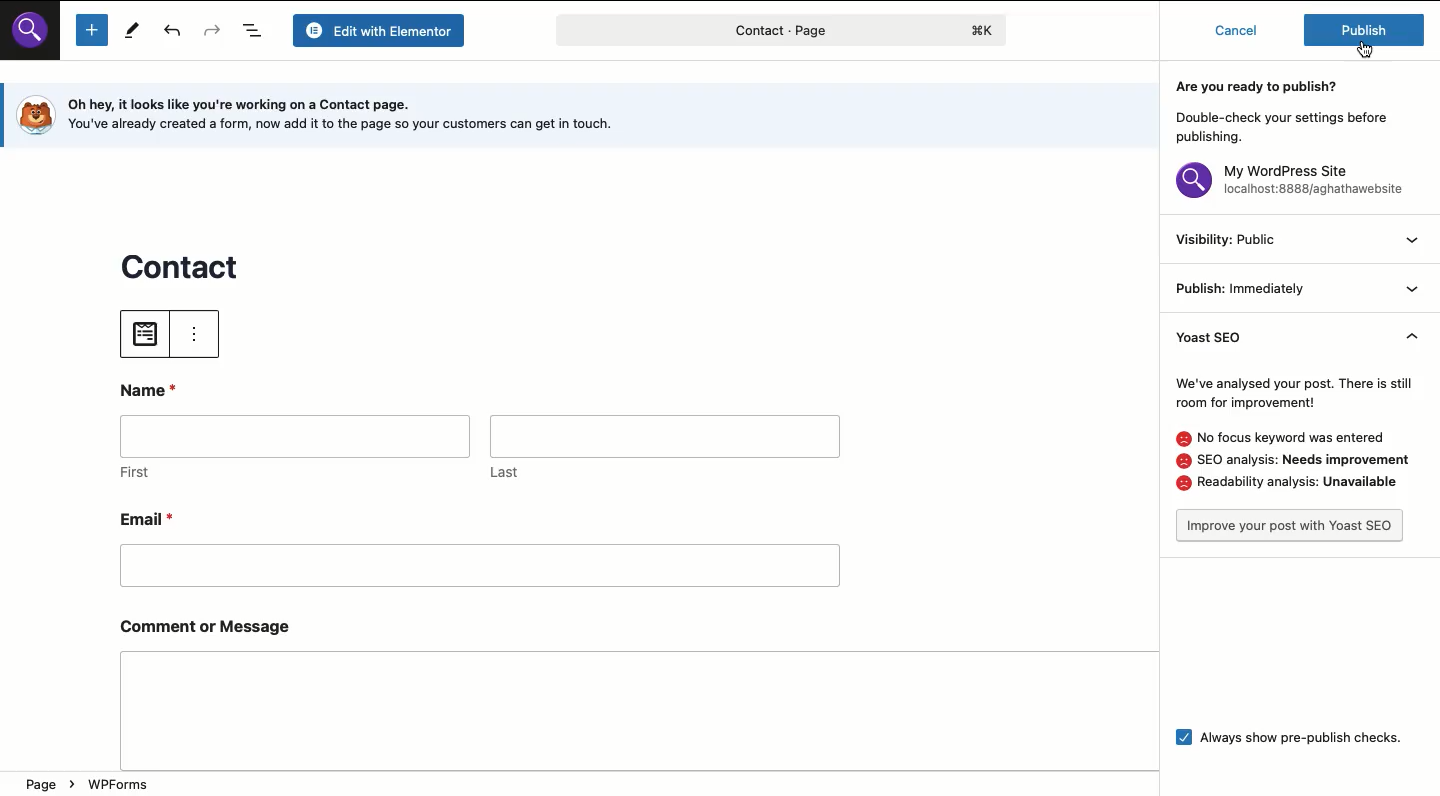 The image size is (1440, 796). I want to click on Edit with elementor, so click(382, 30).